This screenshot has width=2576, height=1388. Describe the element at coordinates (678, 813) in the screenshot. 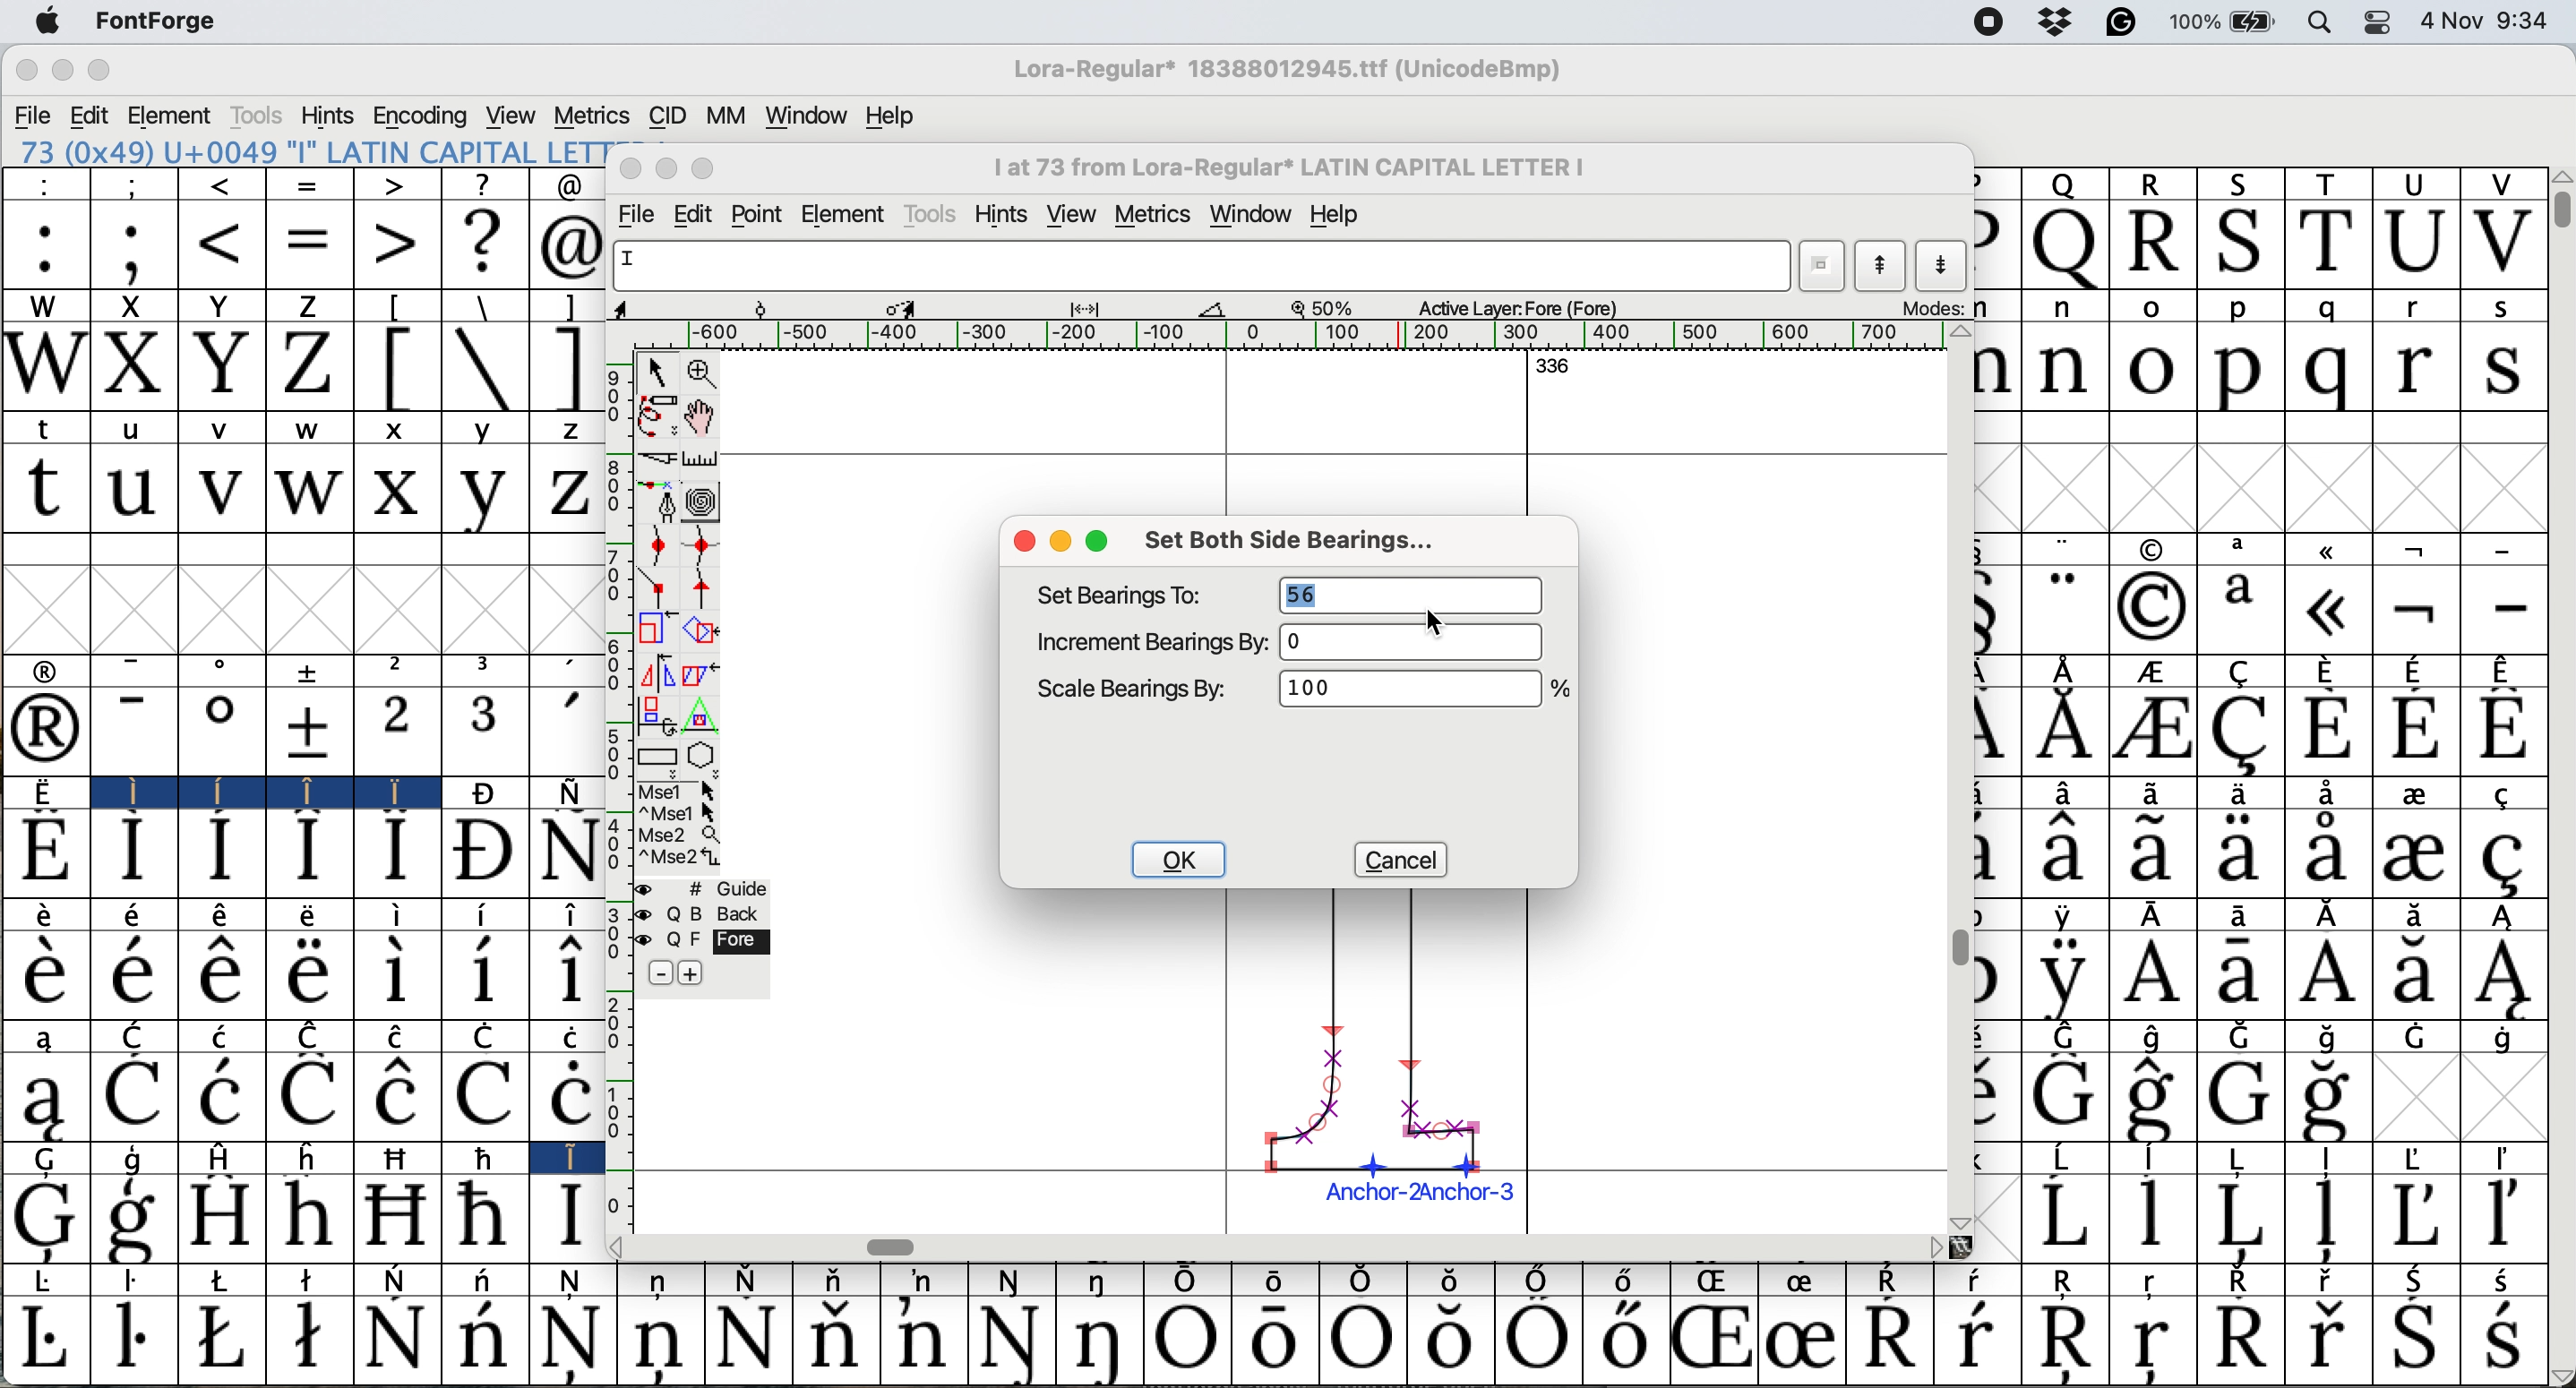

I see `^ Mse 1` at that location.